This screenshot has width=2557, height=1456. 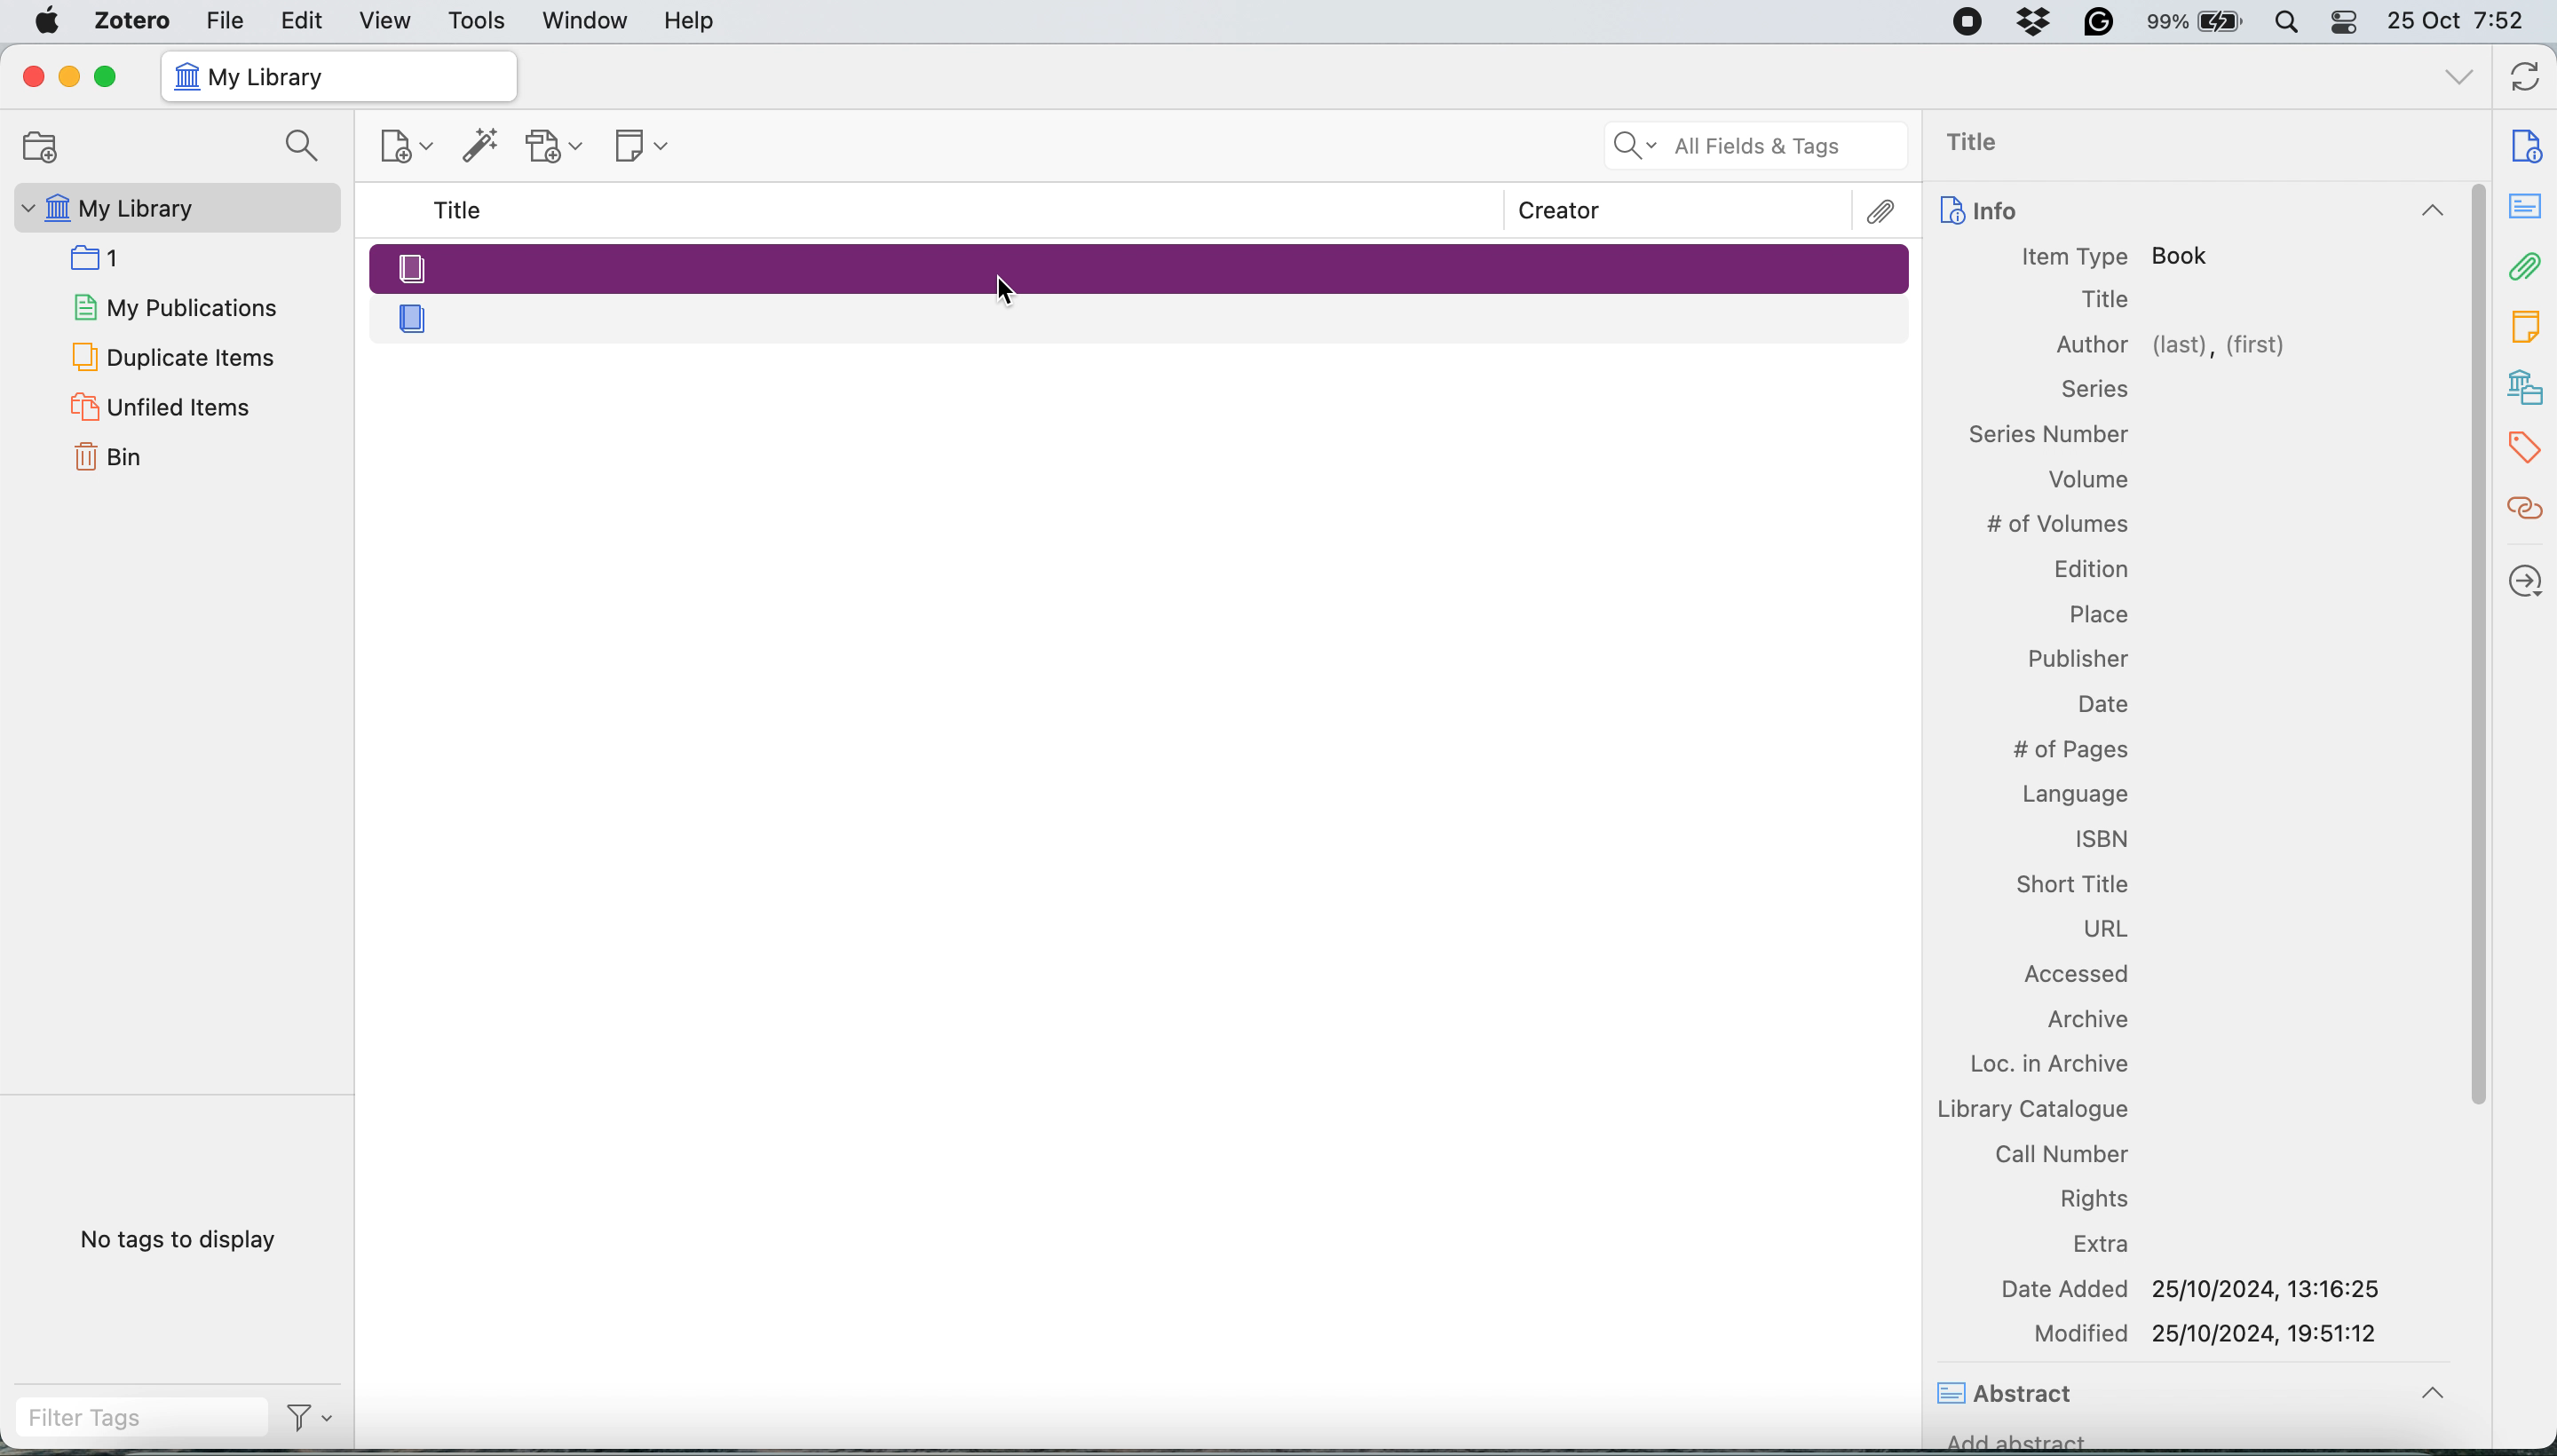 What do you see at coordinates (2084, 1022) in the screenshot?
I see `Archive` at bounding box center [2084, 1022].